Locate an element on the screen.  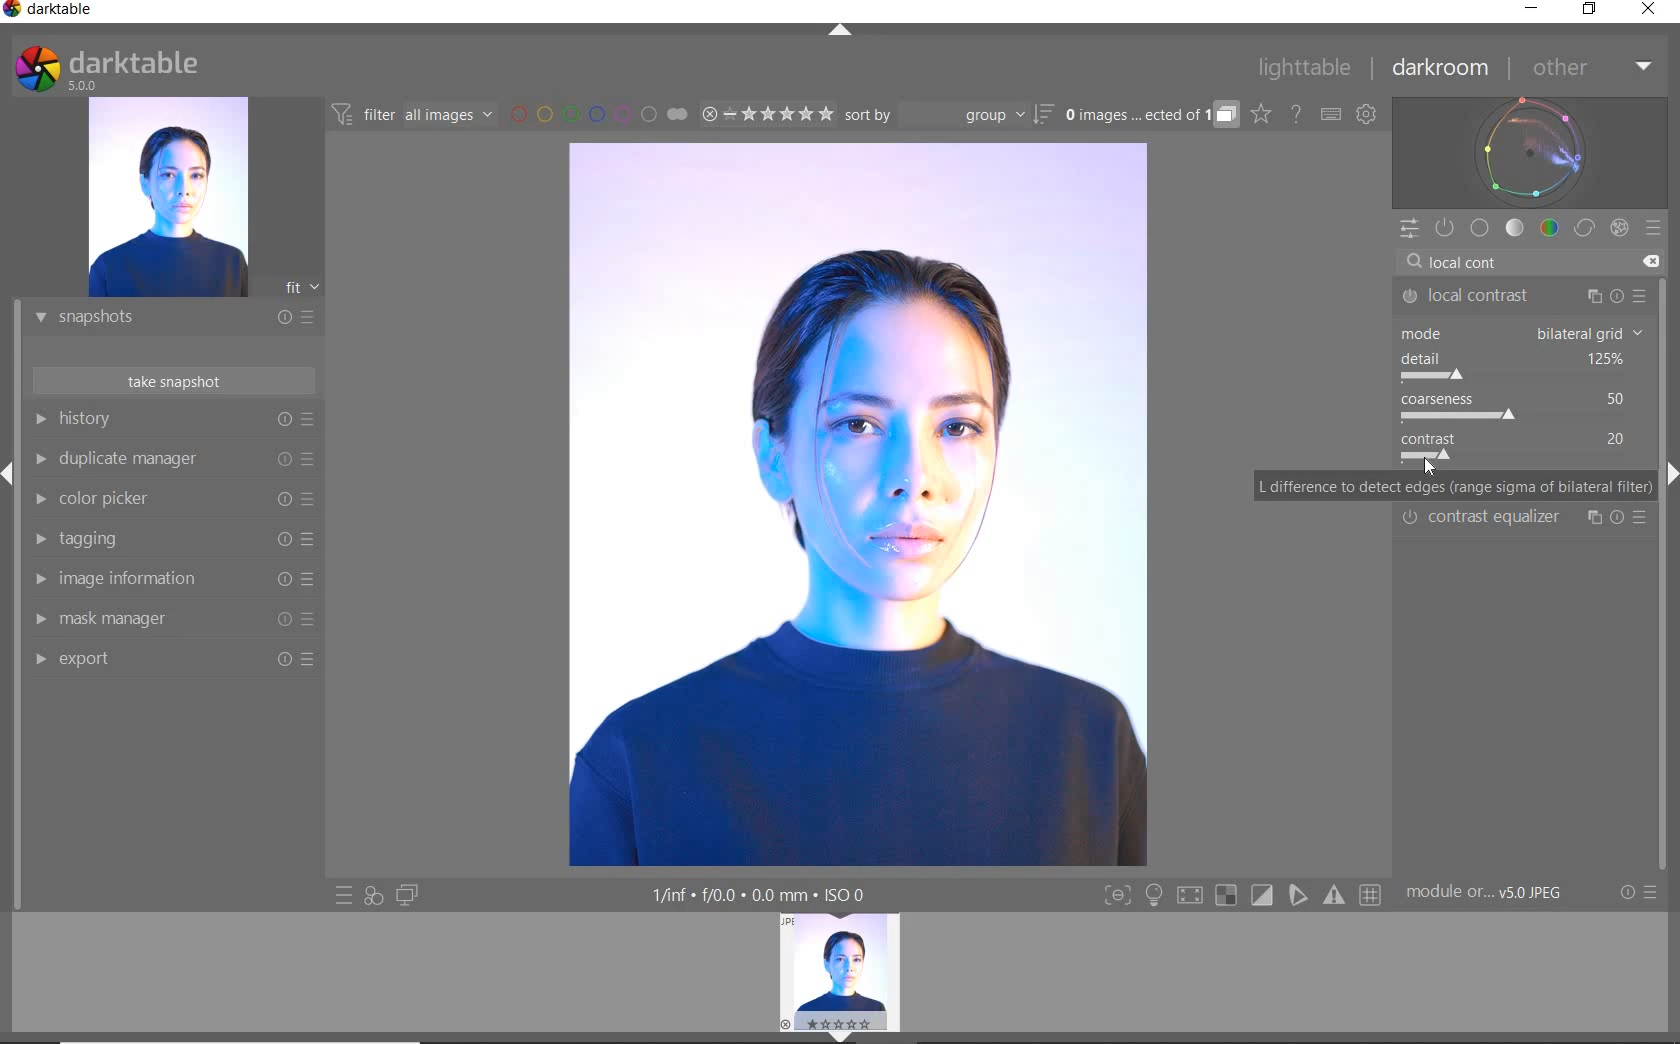
coarseness is located at coordinates (1520, 407).